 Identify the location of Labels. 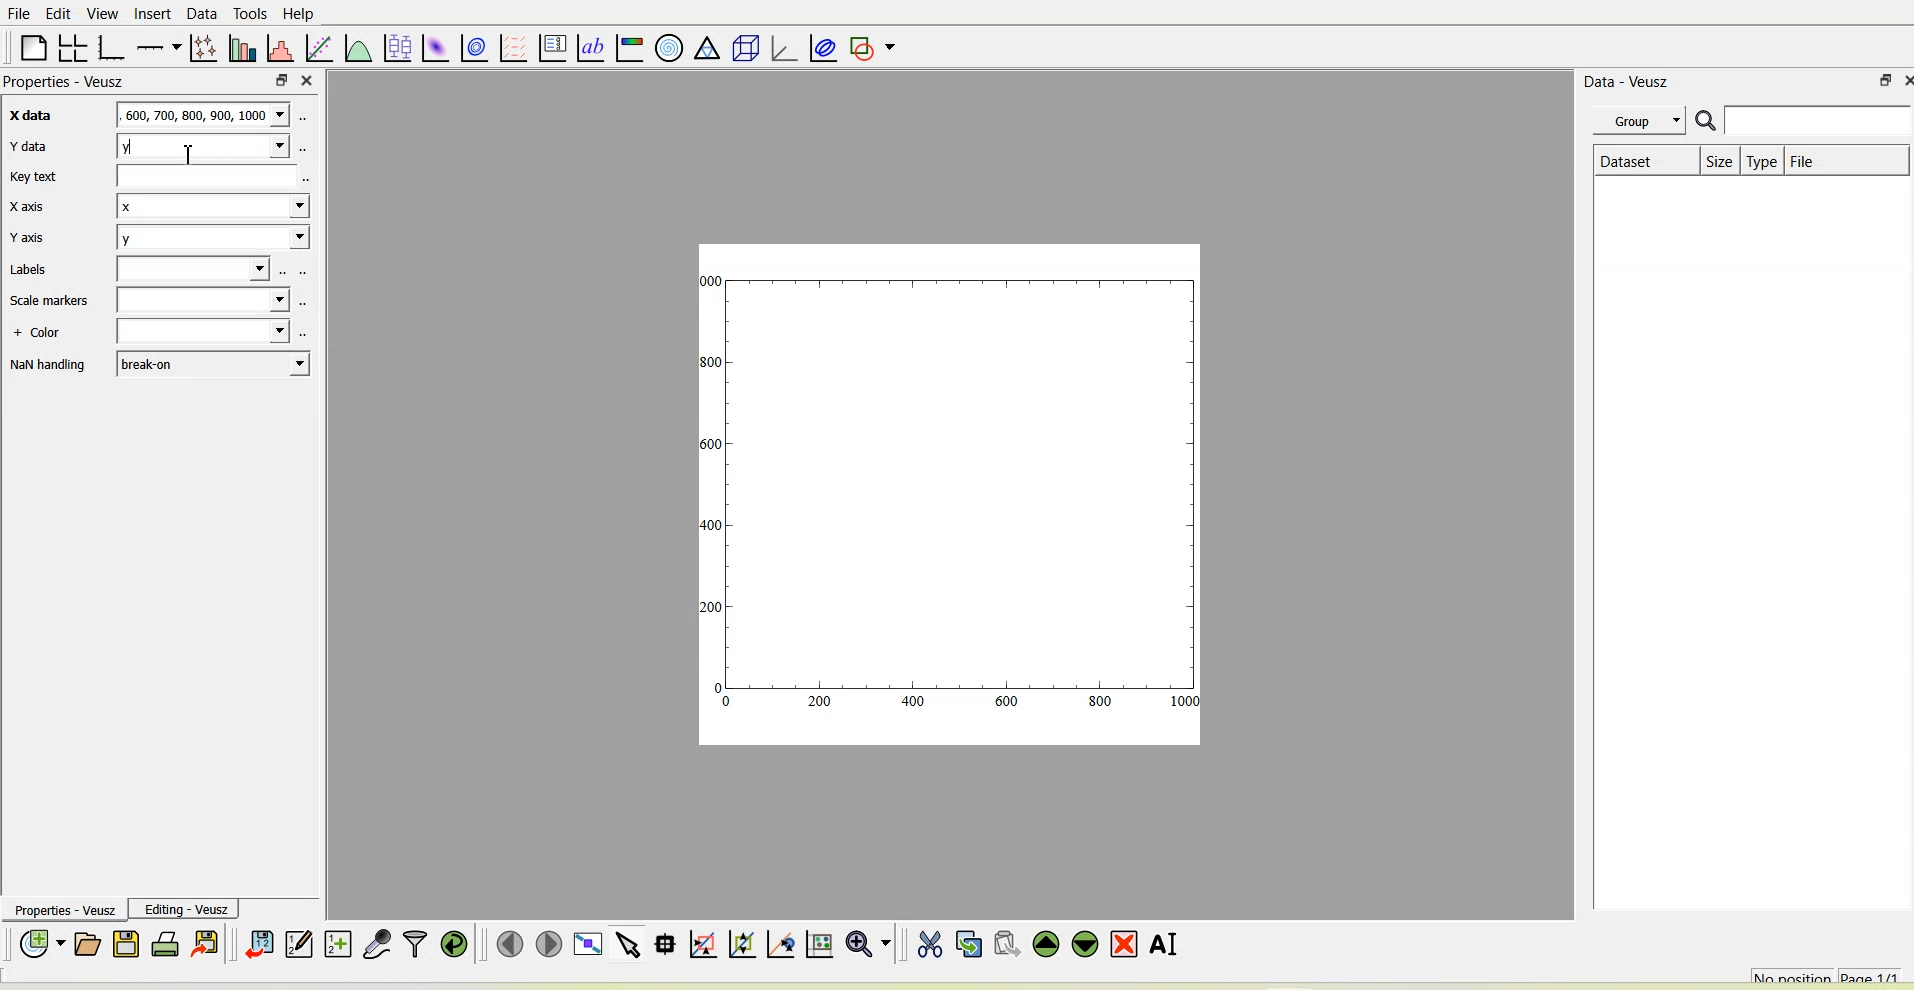
(29, 269).